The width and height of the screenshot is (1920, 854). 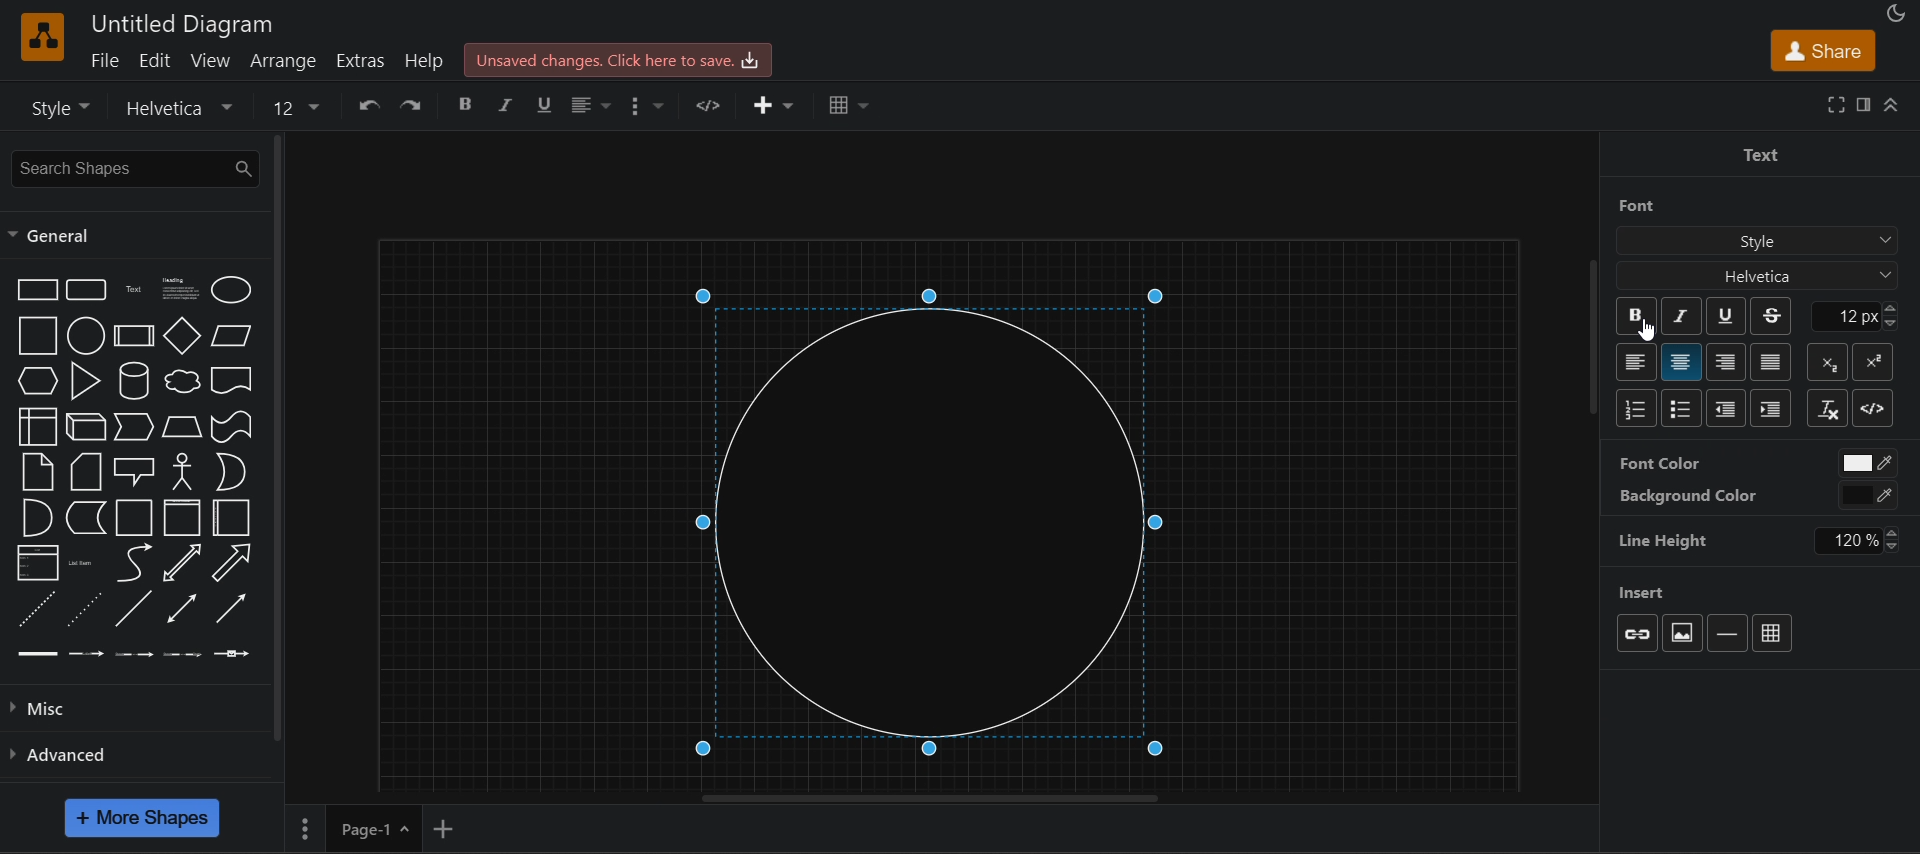 What do you see at coordinates (648, 107) in the screenshot?
I see `format` at bounding box center [648, 107].